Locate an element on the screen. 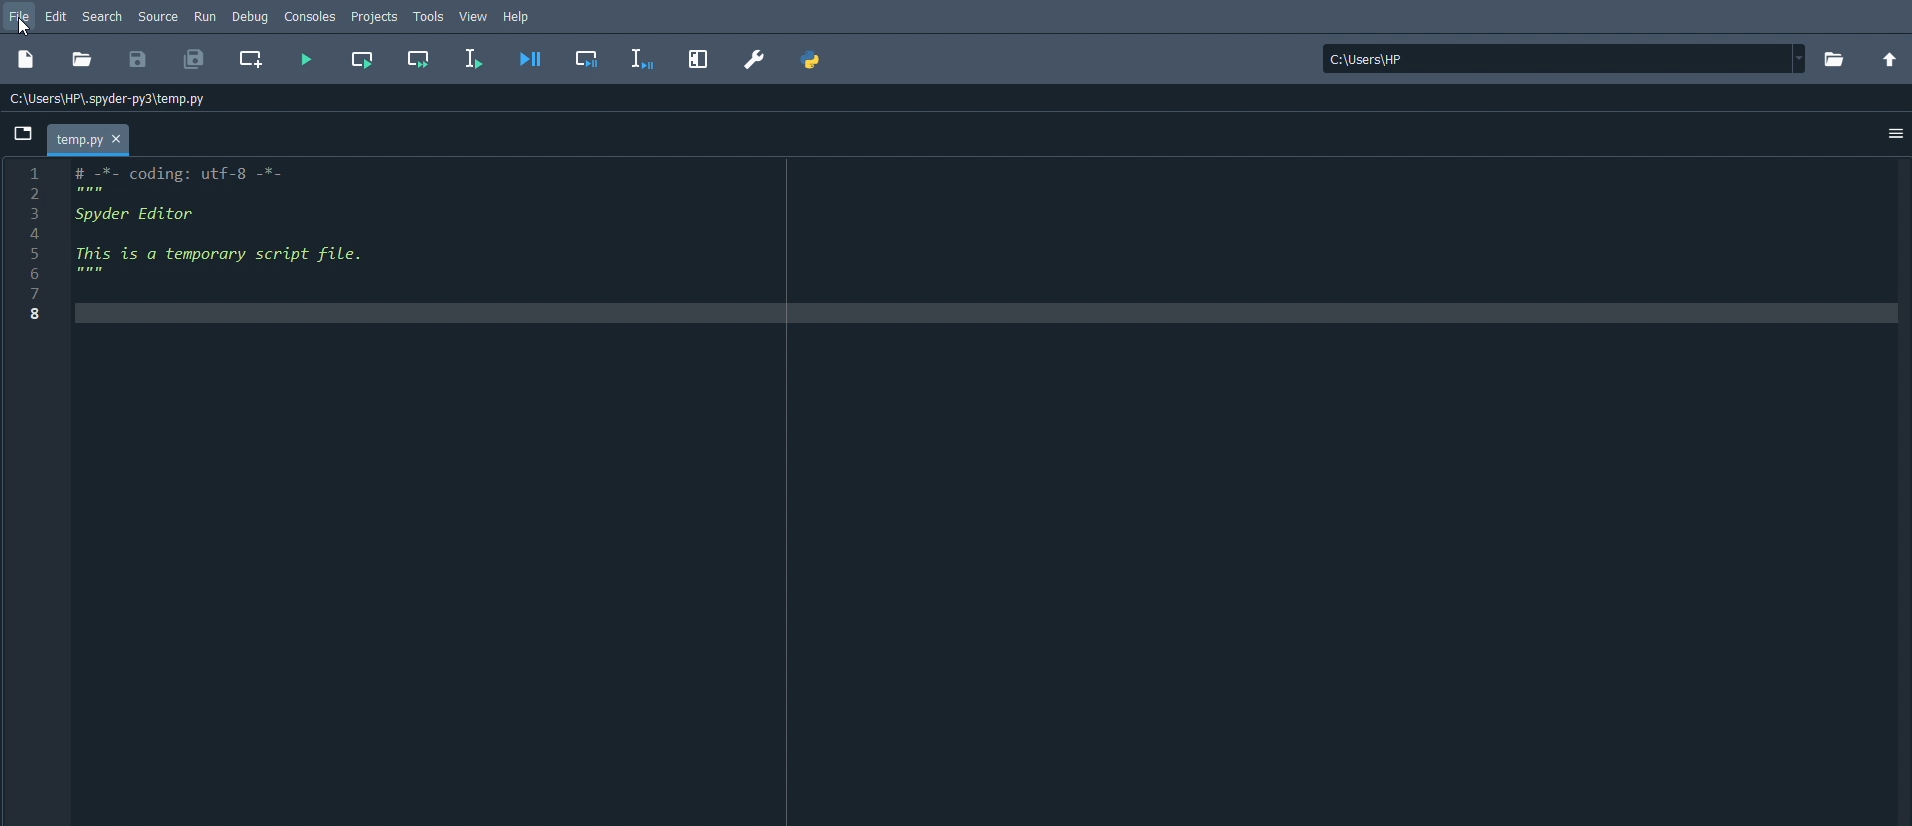  PYTHONPATH manager is located at coordinates (812, 60).